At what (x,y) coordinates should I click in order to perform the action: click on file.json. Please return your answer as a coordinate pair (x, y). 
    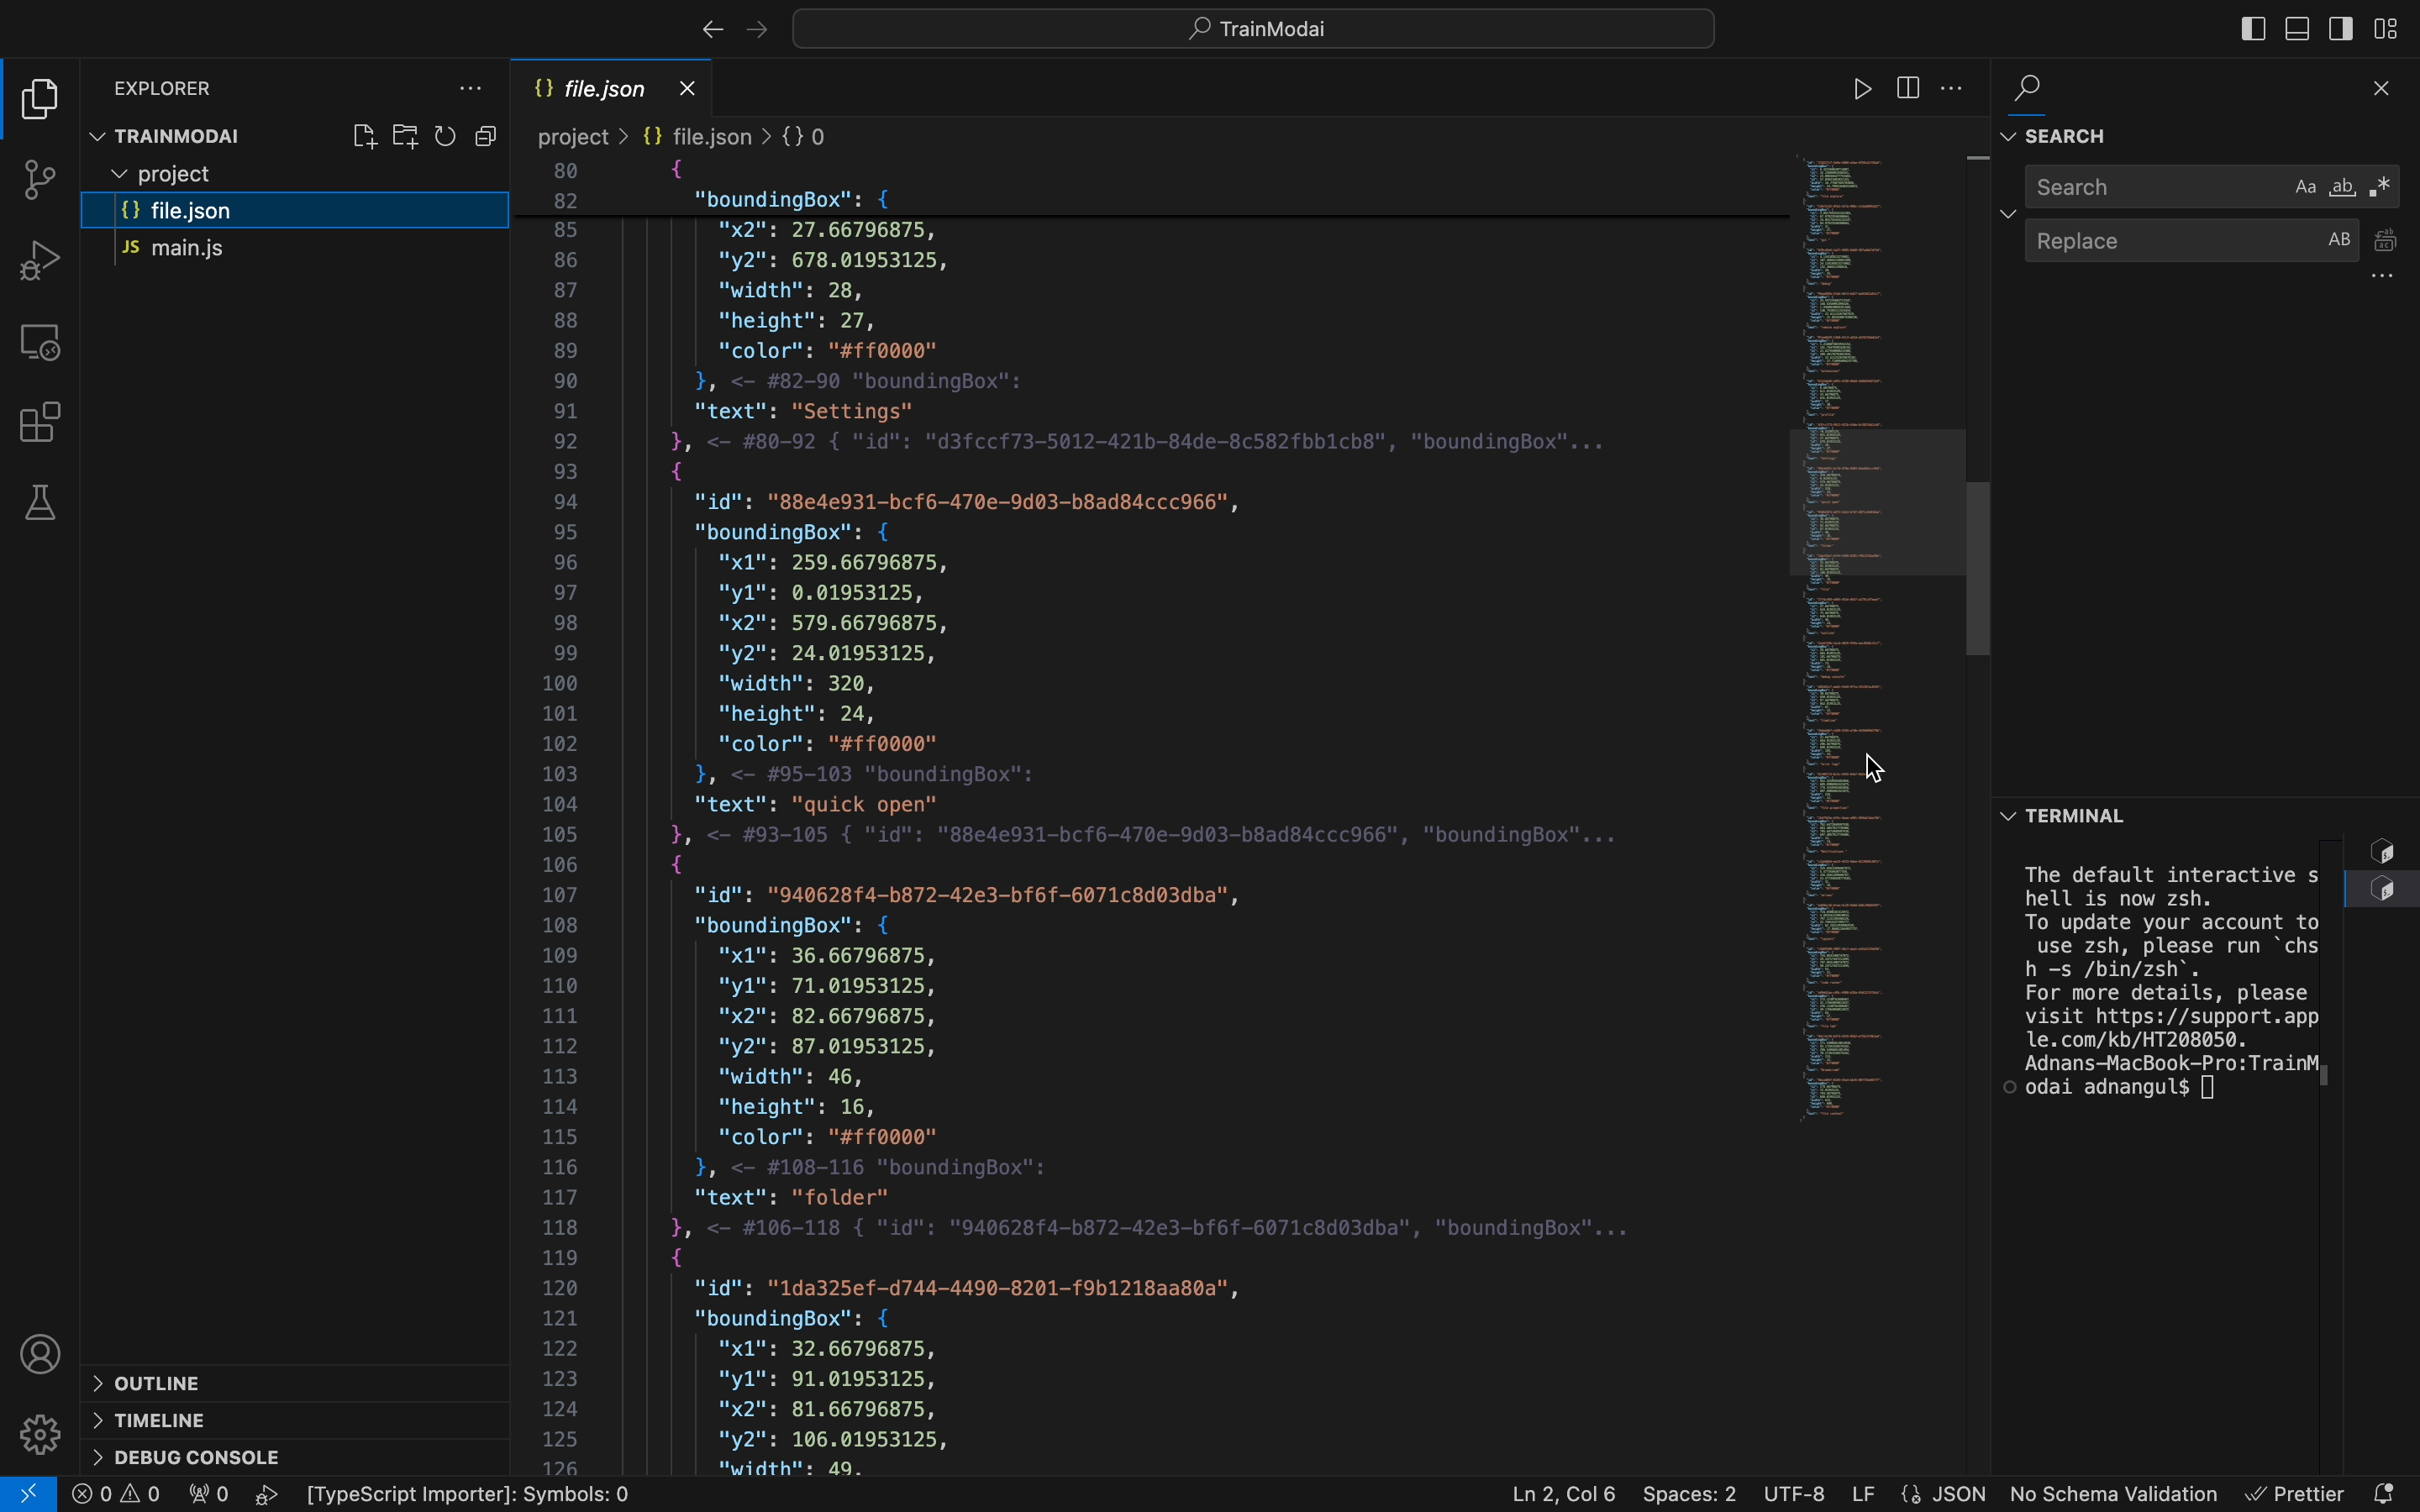
    Looking at the image, I should click on (291, 214).